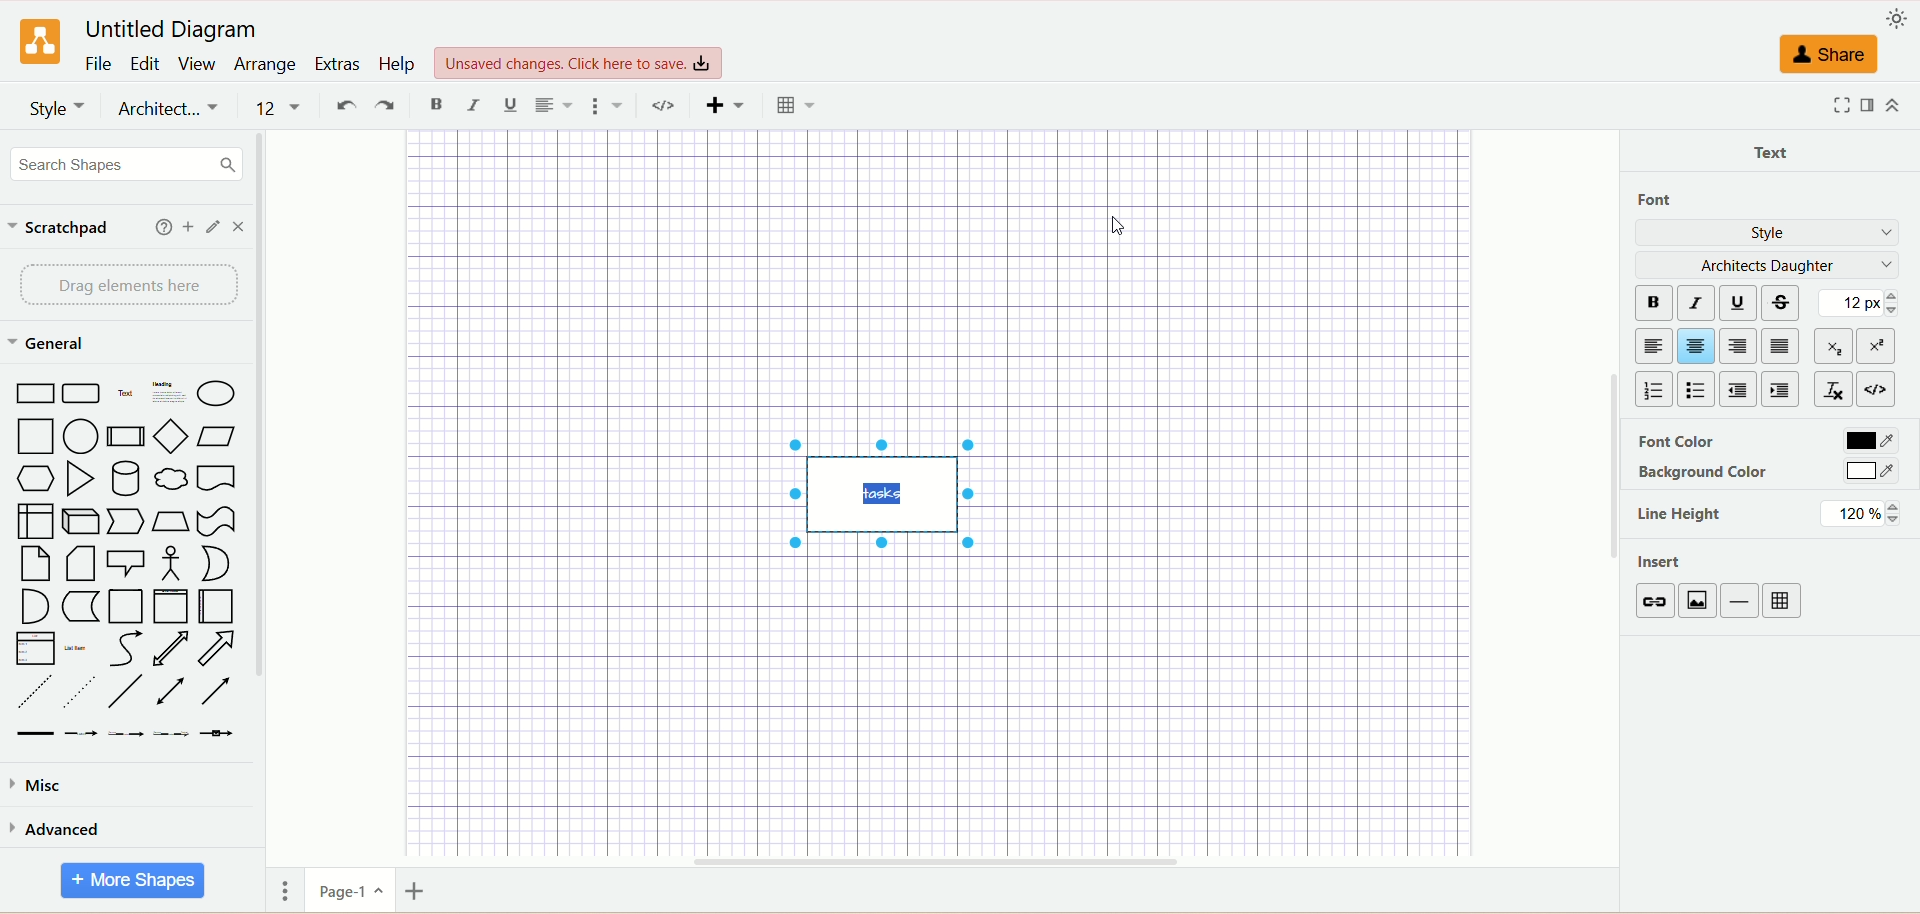 This screenshot has height=914, width=1920. What do you see at coordinates (1743, 601) in the screenshot?
I see `insert line` at bounding box center [1743, 601].